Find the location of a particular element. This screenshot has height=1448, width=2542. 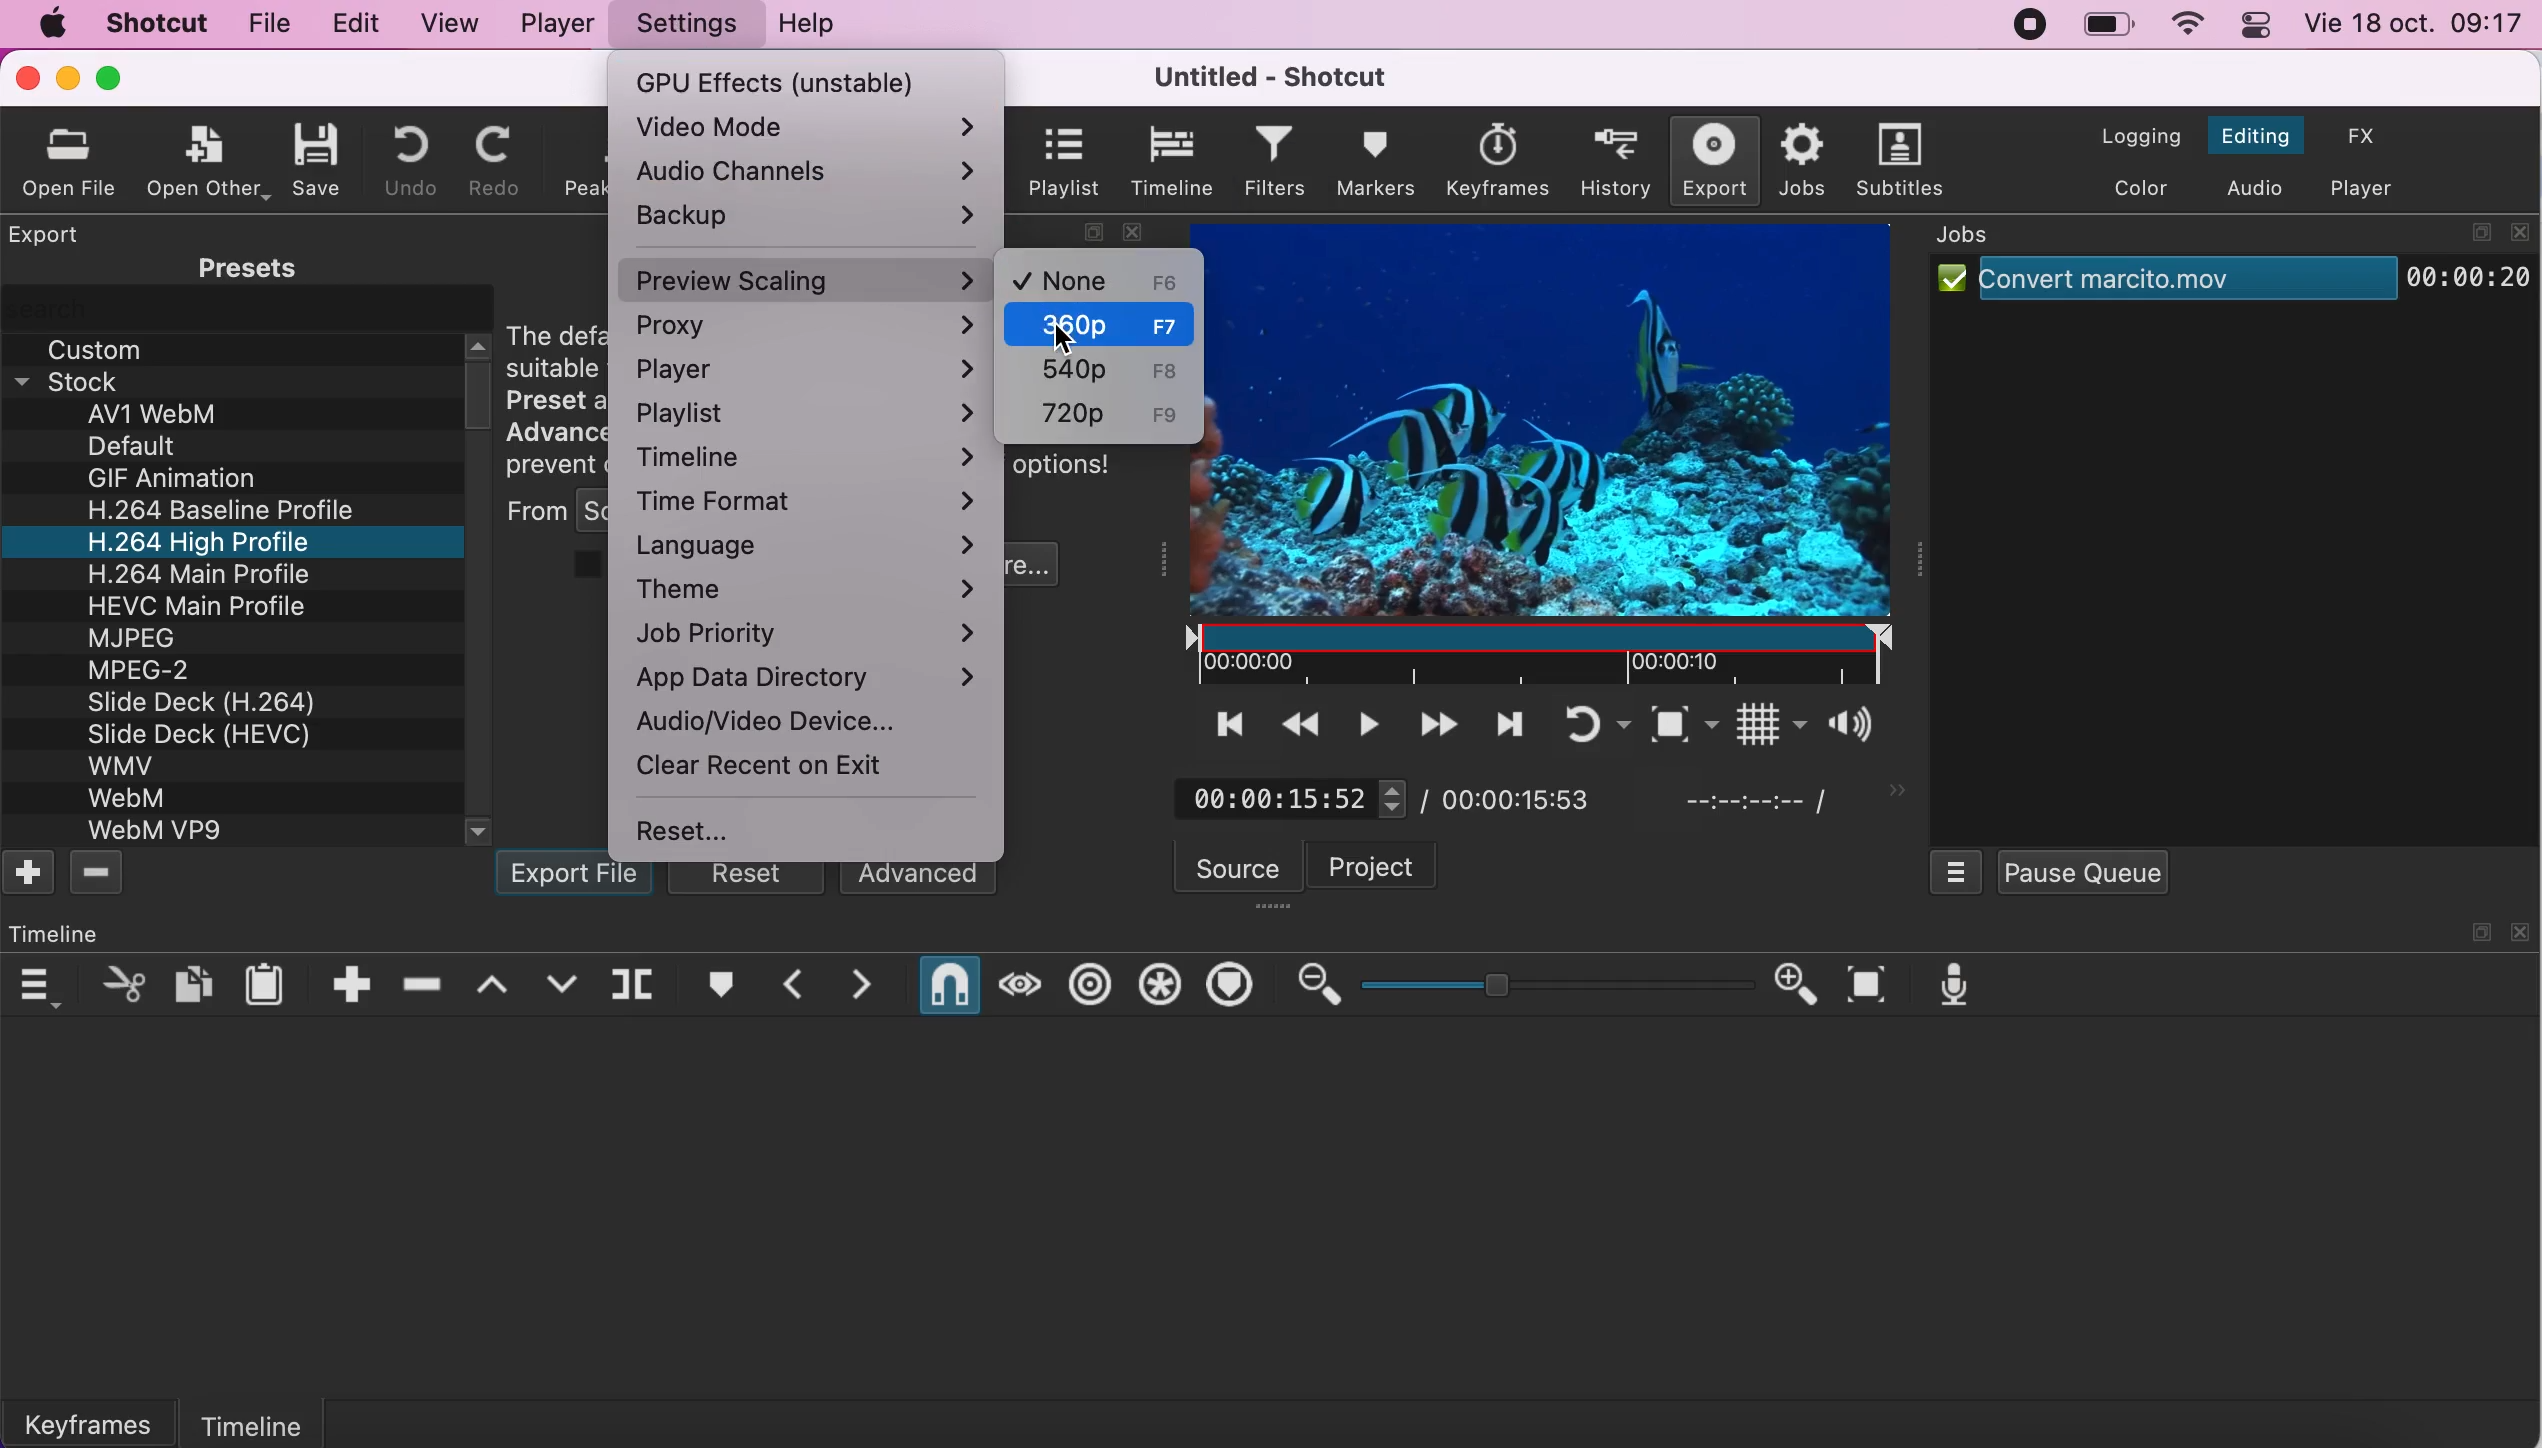

theme is located at coordinates (809, 586).